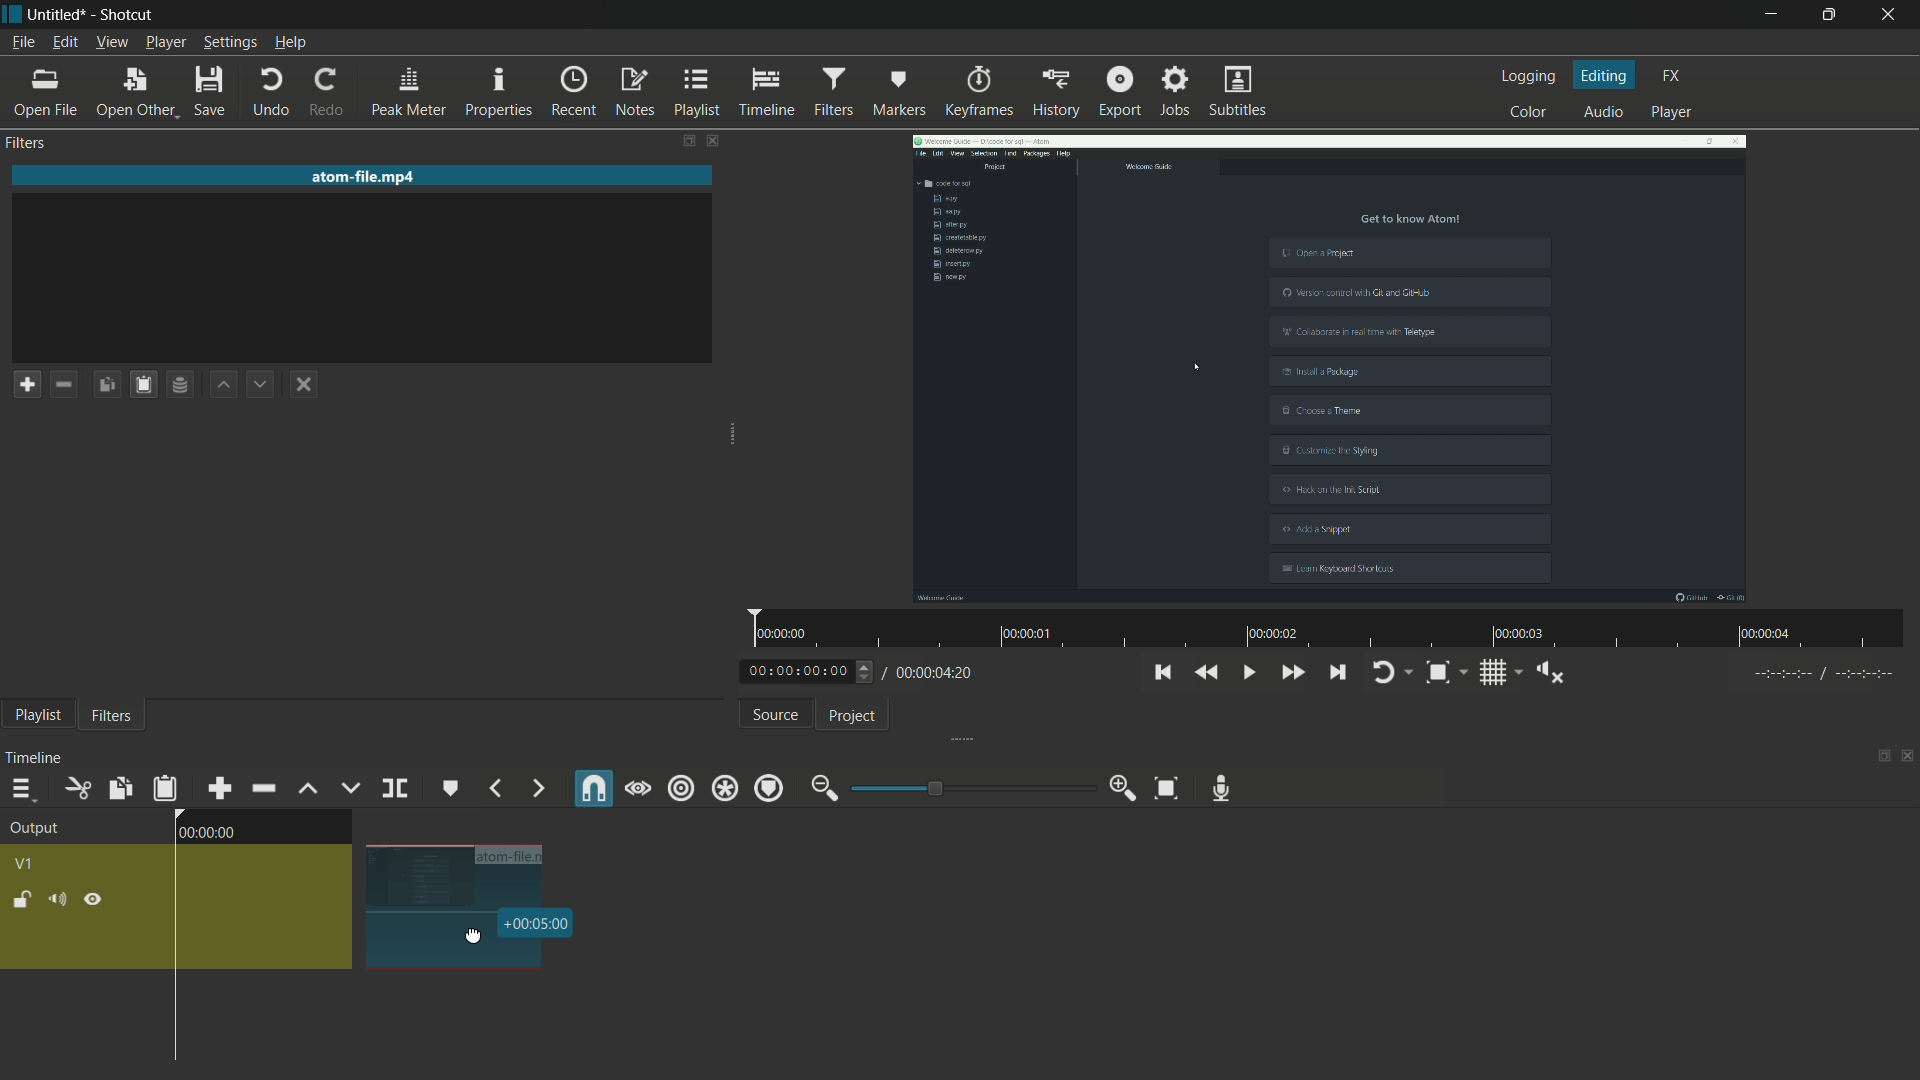 This screenshot has width=1920, height=1080. Describe the element at coordinates (290, 42) in the screenshot. I see `help menu` at that location.